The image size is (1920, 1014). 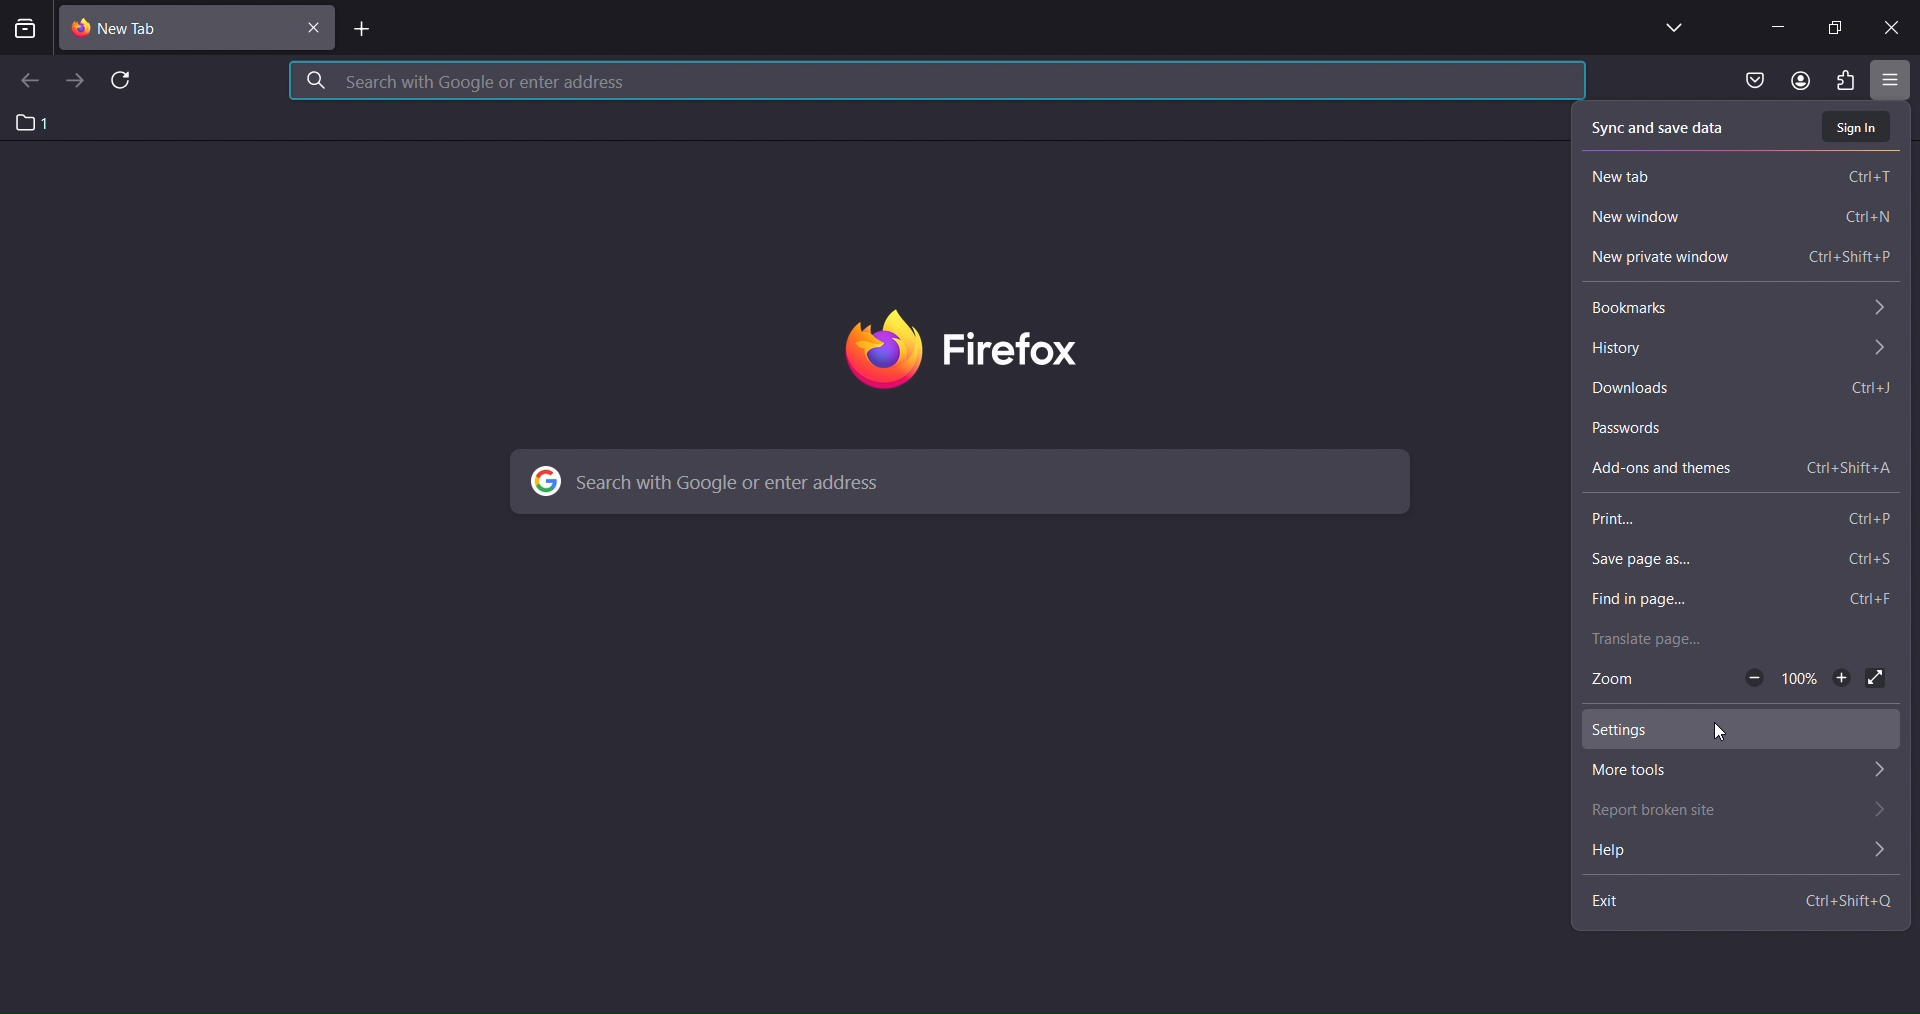 What do you see at coordinates (74, 80) in the screenshot?
I see `go forward one page` at bounding box center [74, 80].